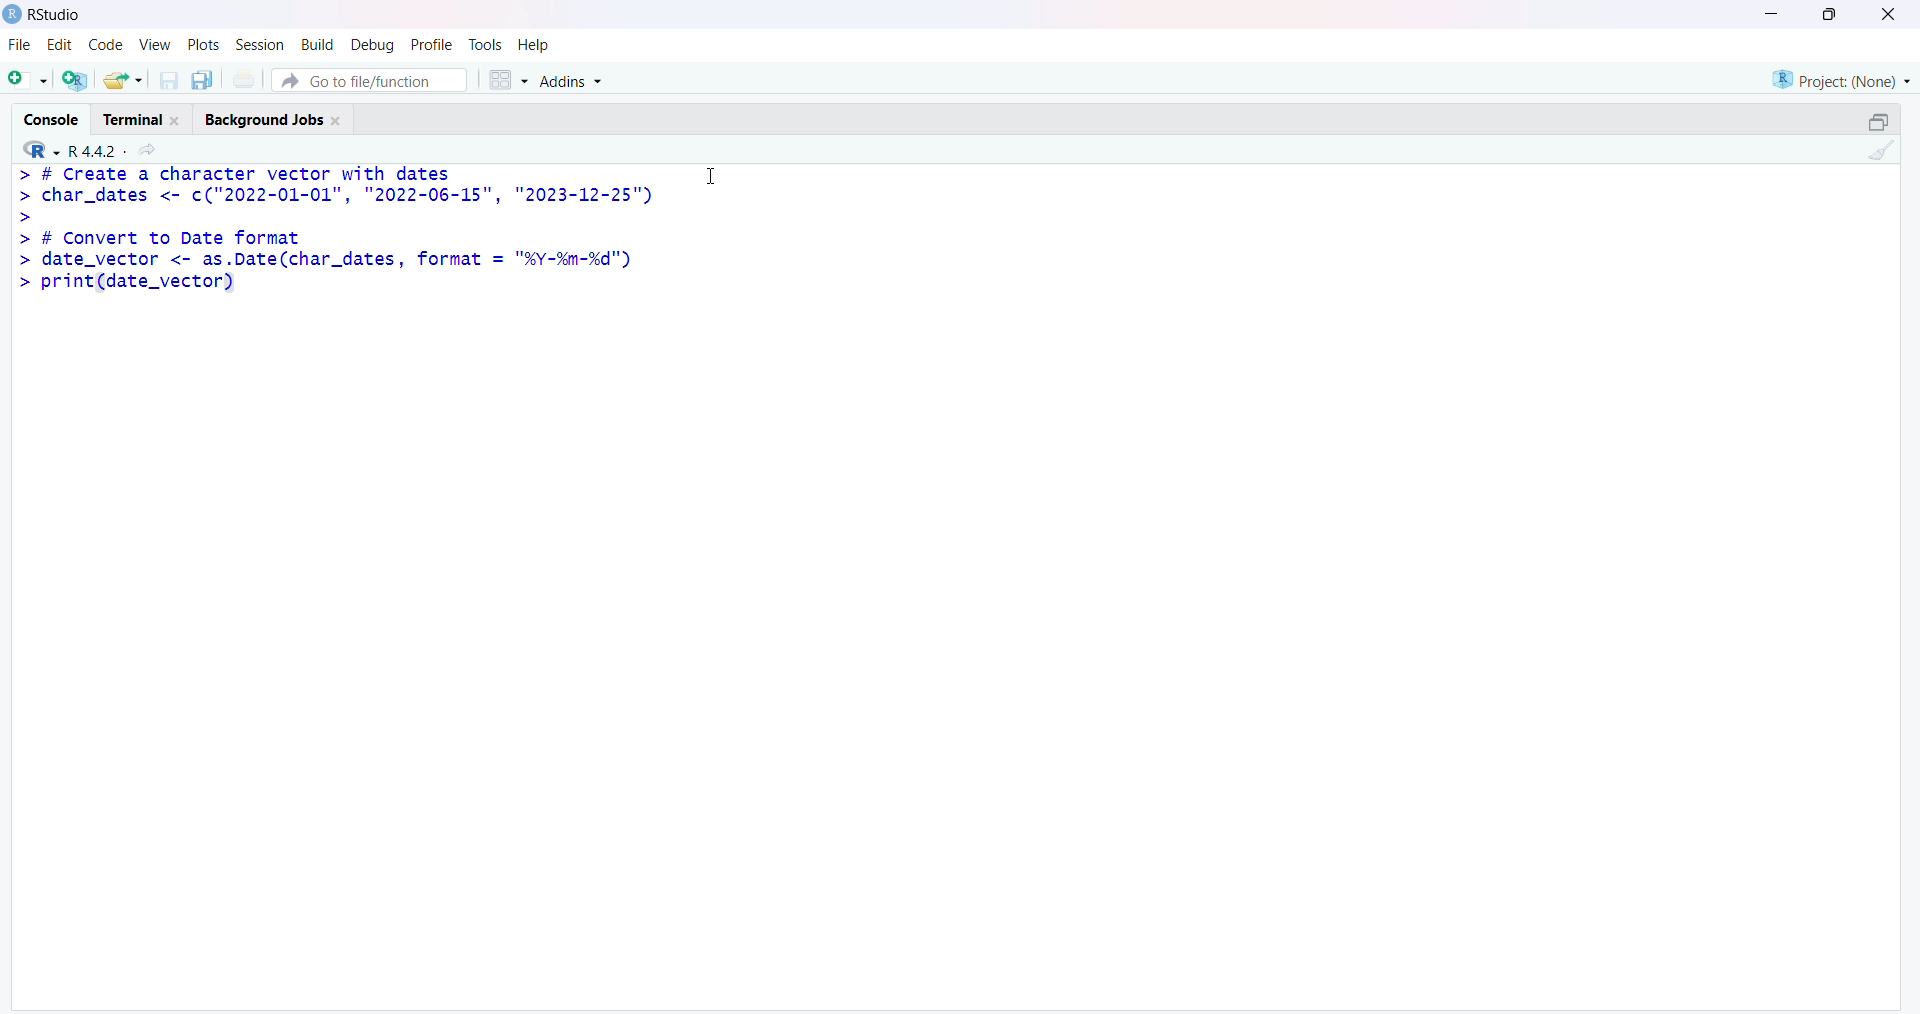 This screenshot has height=1014, width=1920. What do you see at coordinates (1776, 12) in the screenshot?
I see `Minimize` at bounding box center [1776, 12].